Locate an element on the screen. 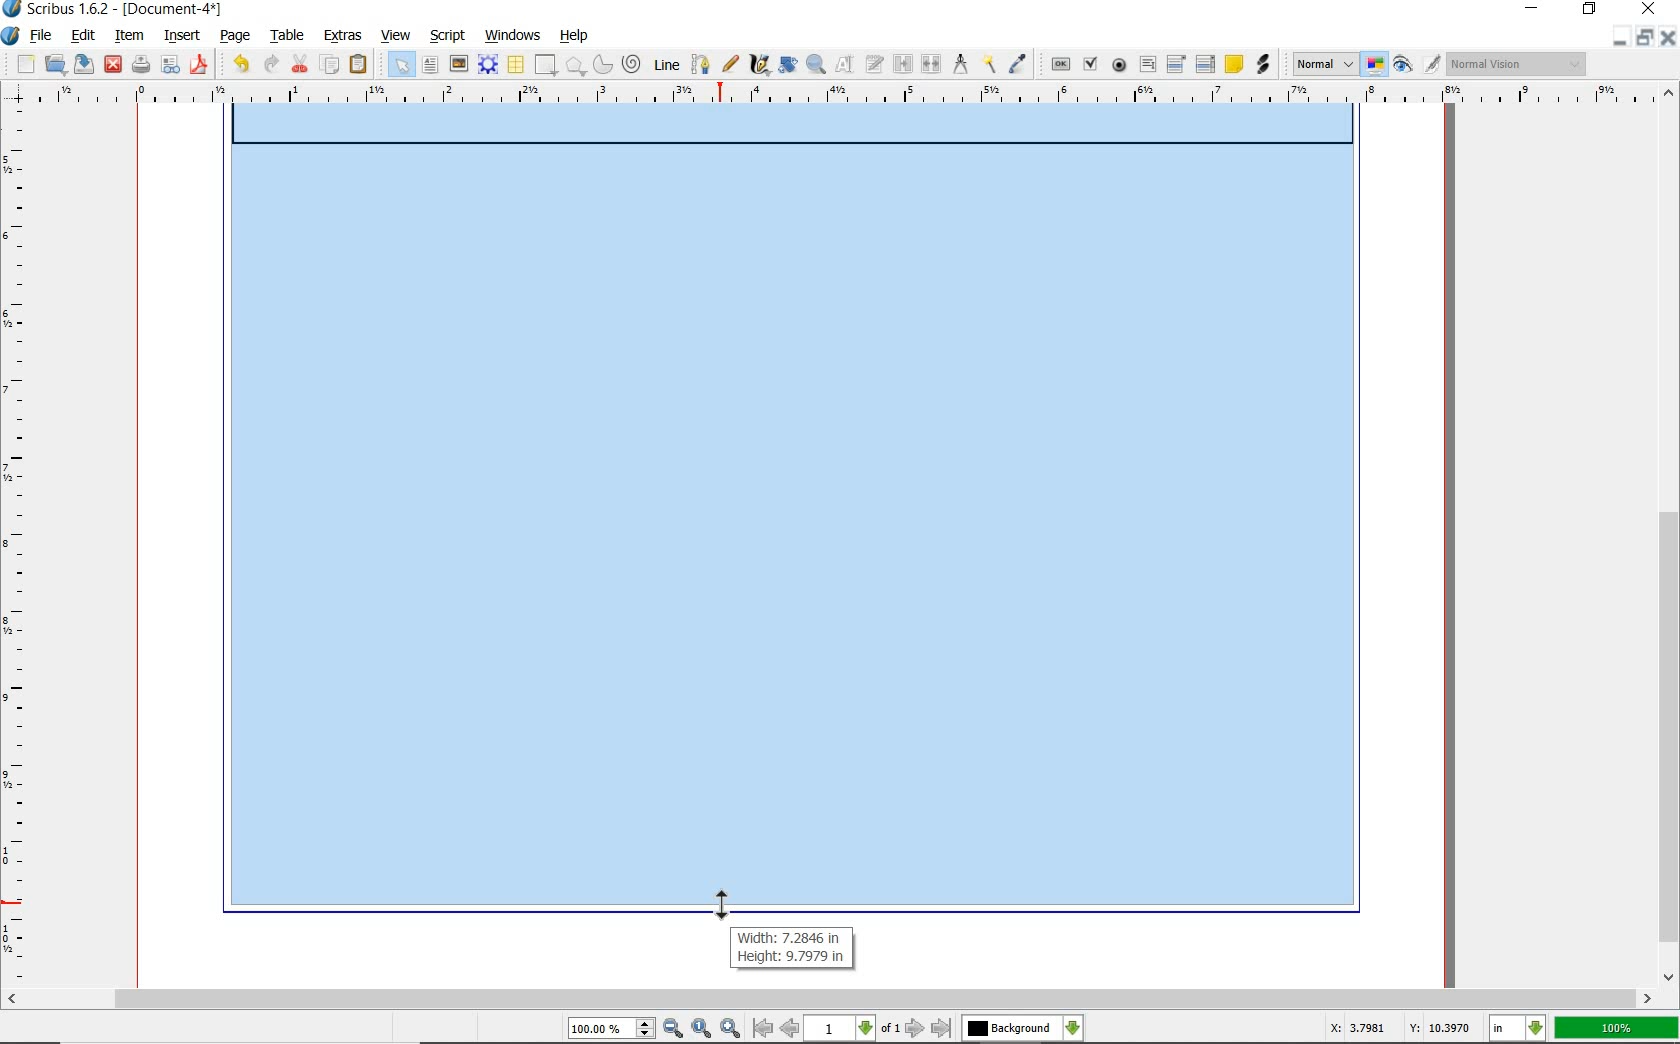 The image size is (1680, 1044). arc is located at coordinates (603, 63).